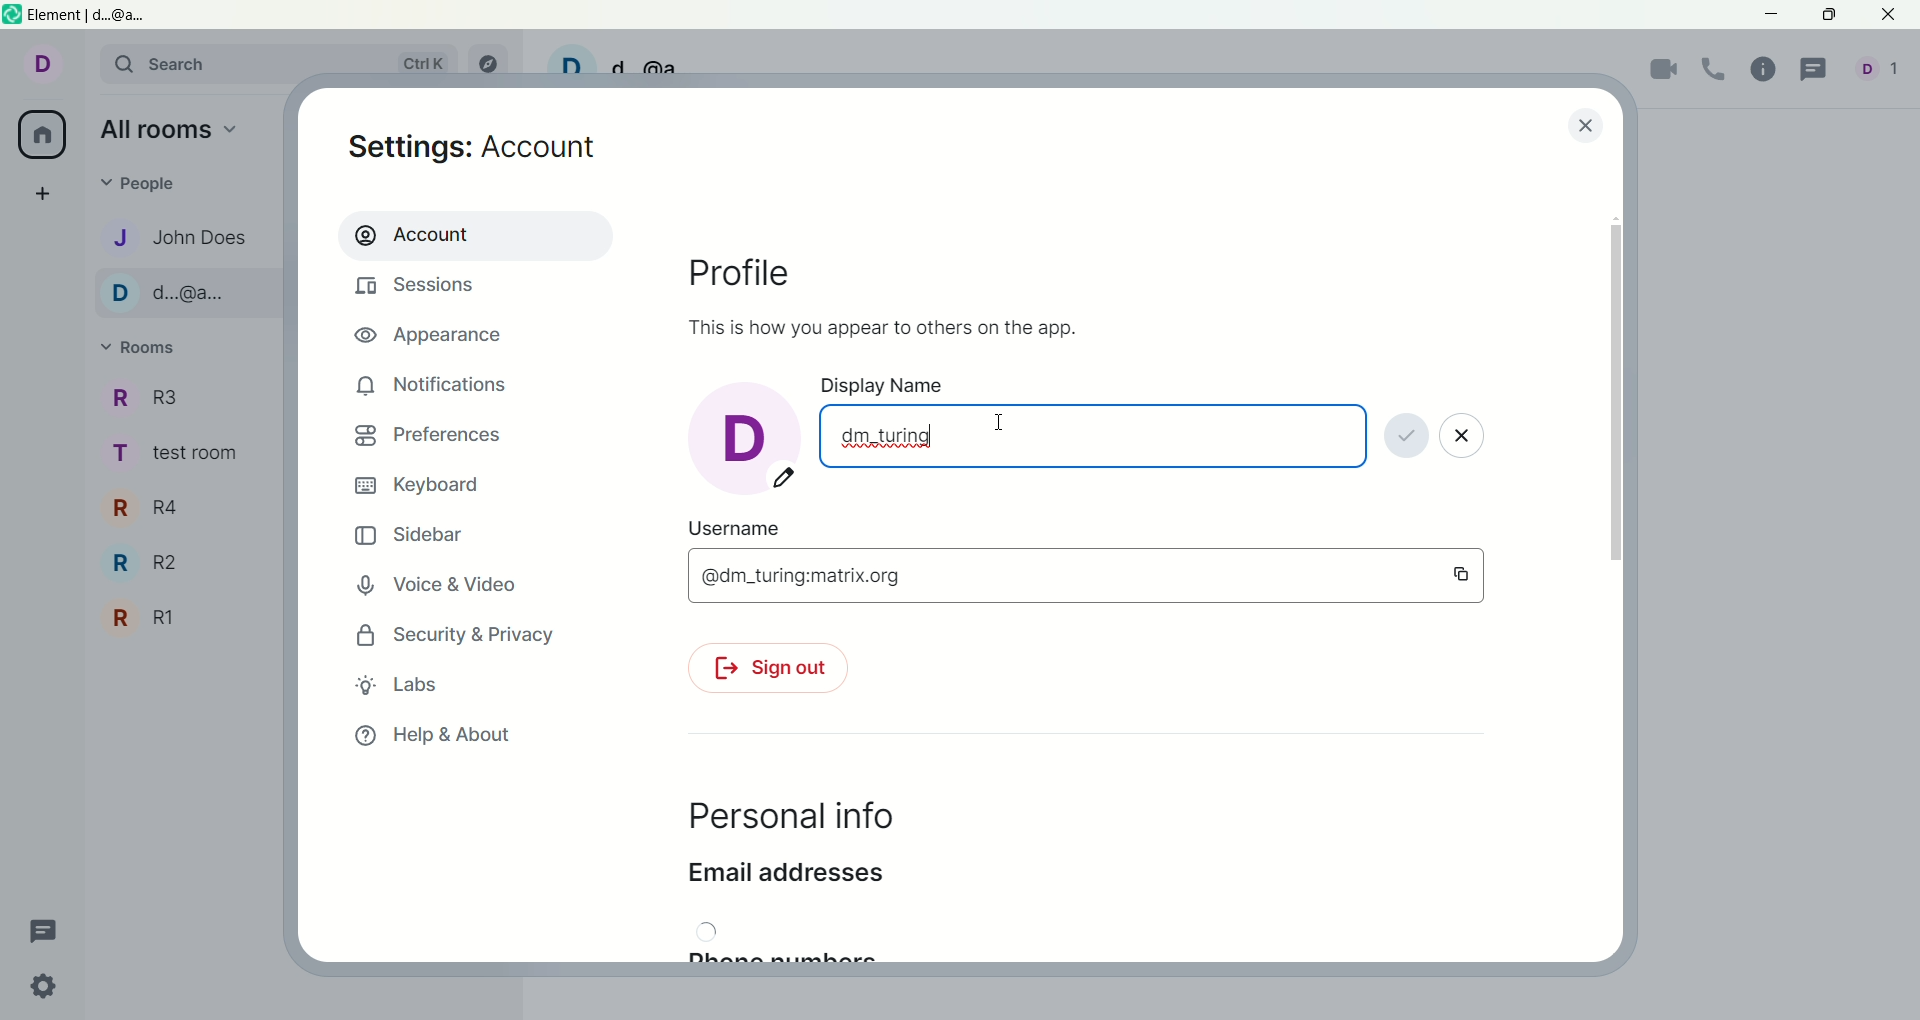 The height and width of the screenshot is (1020, 1920). I want to click on all rooms, so click(171, 133).